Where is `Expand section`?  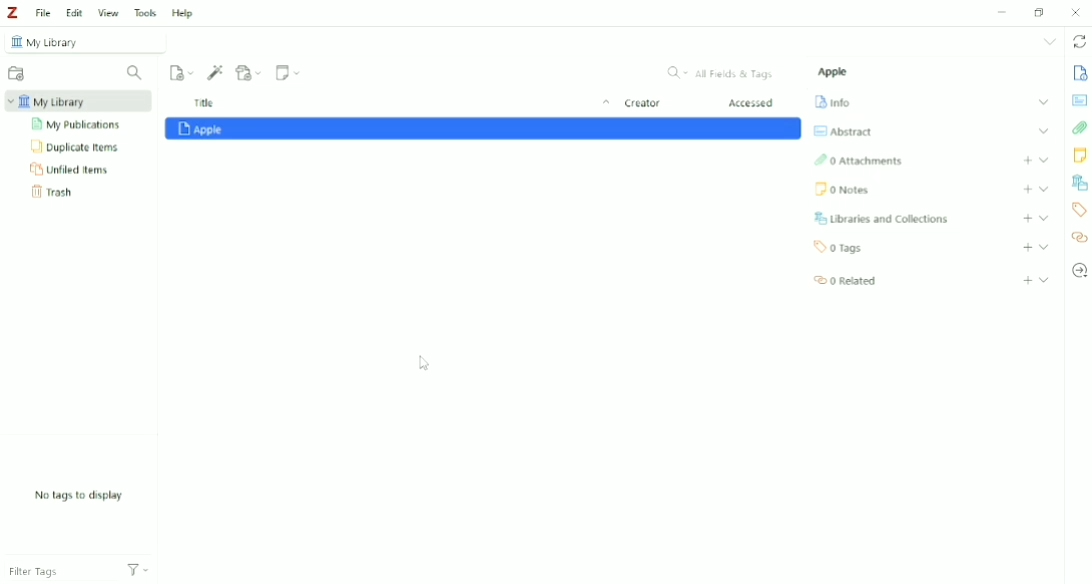 Expand section is located at coordinates (1044, 188).